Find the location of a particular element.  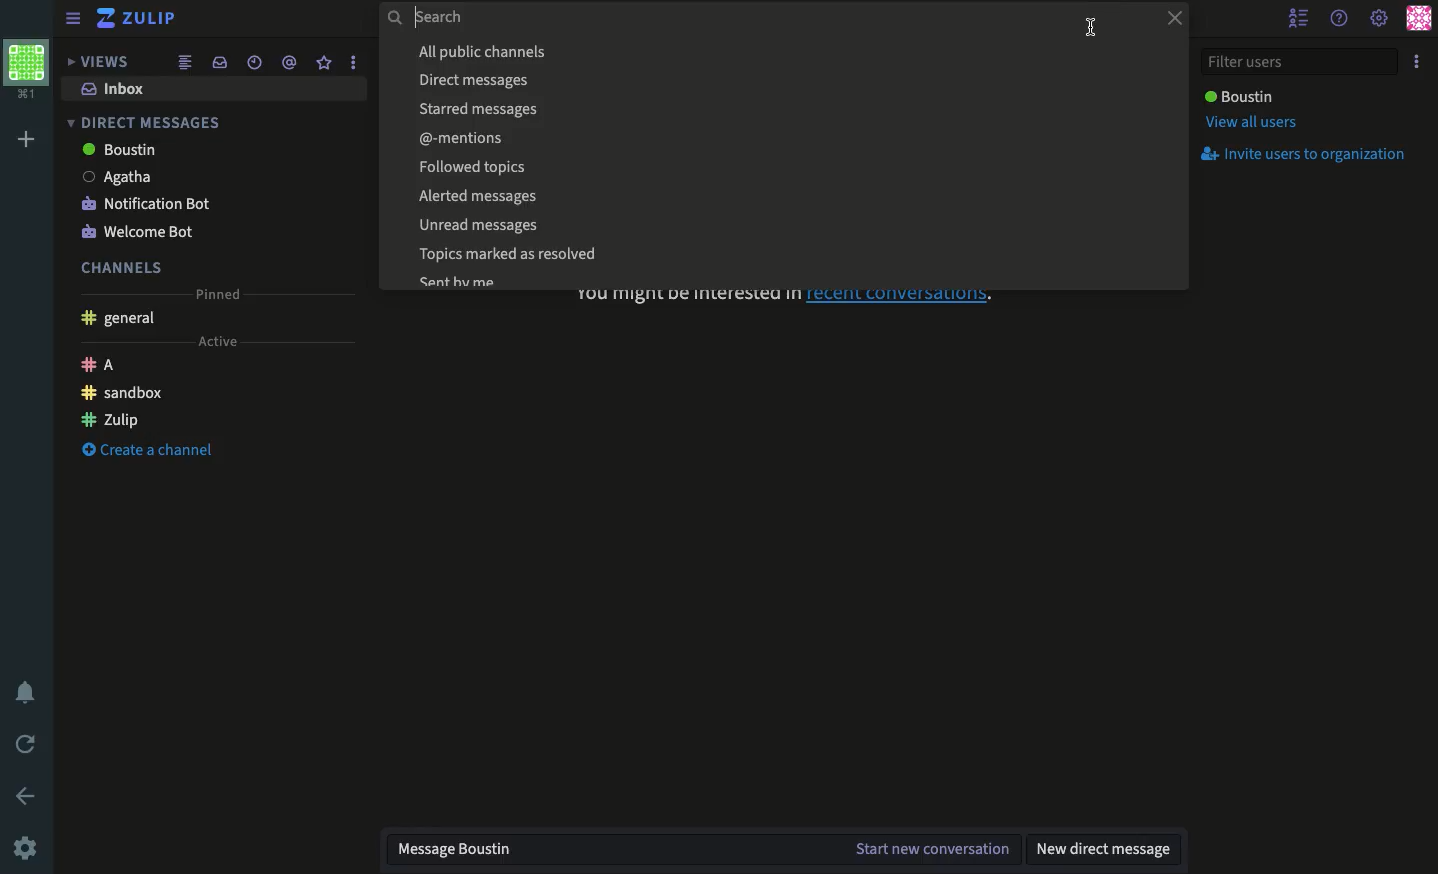

Invite users to organization is located at coordinates (1309, 155).